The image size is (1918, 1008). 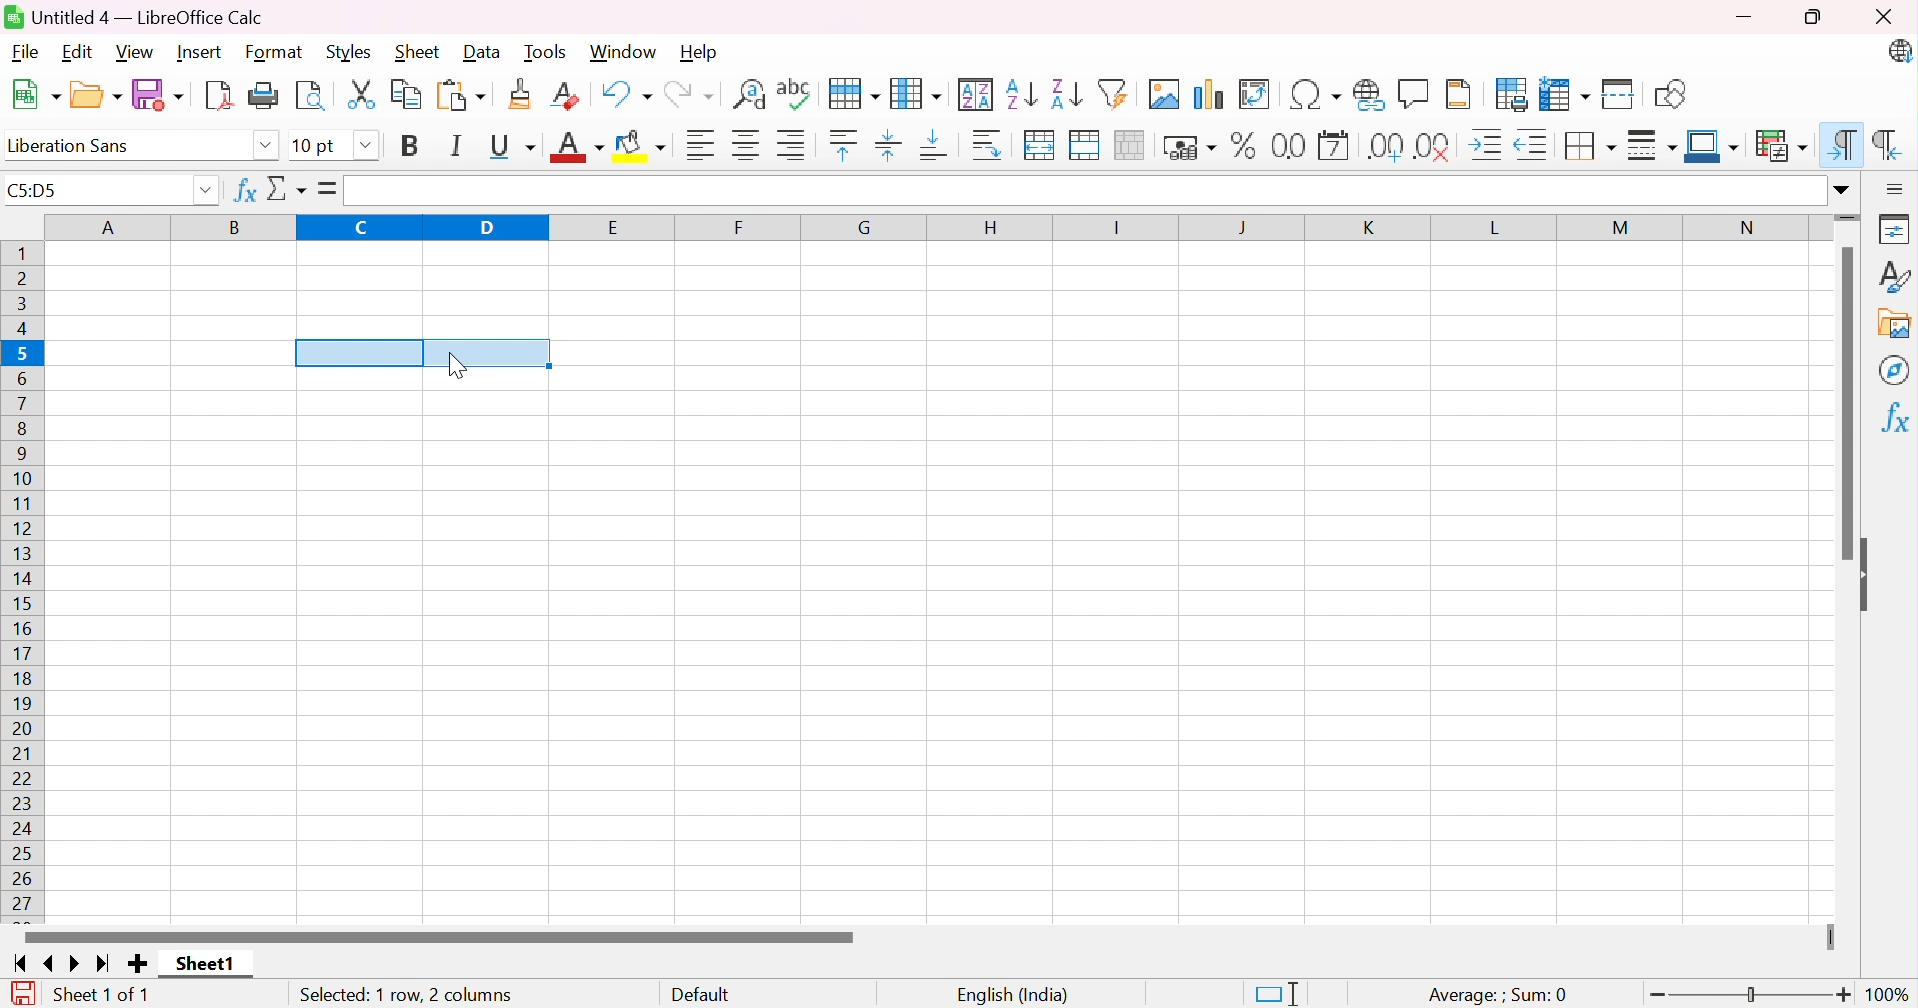 What do you see at coordinates (203, 965) in the screenshot?
I see `Sheet1` at bounding box center [203, 965].